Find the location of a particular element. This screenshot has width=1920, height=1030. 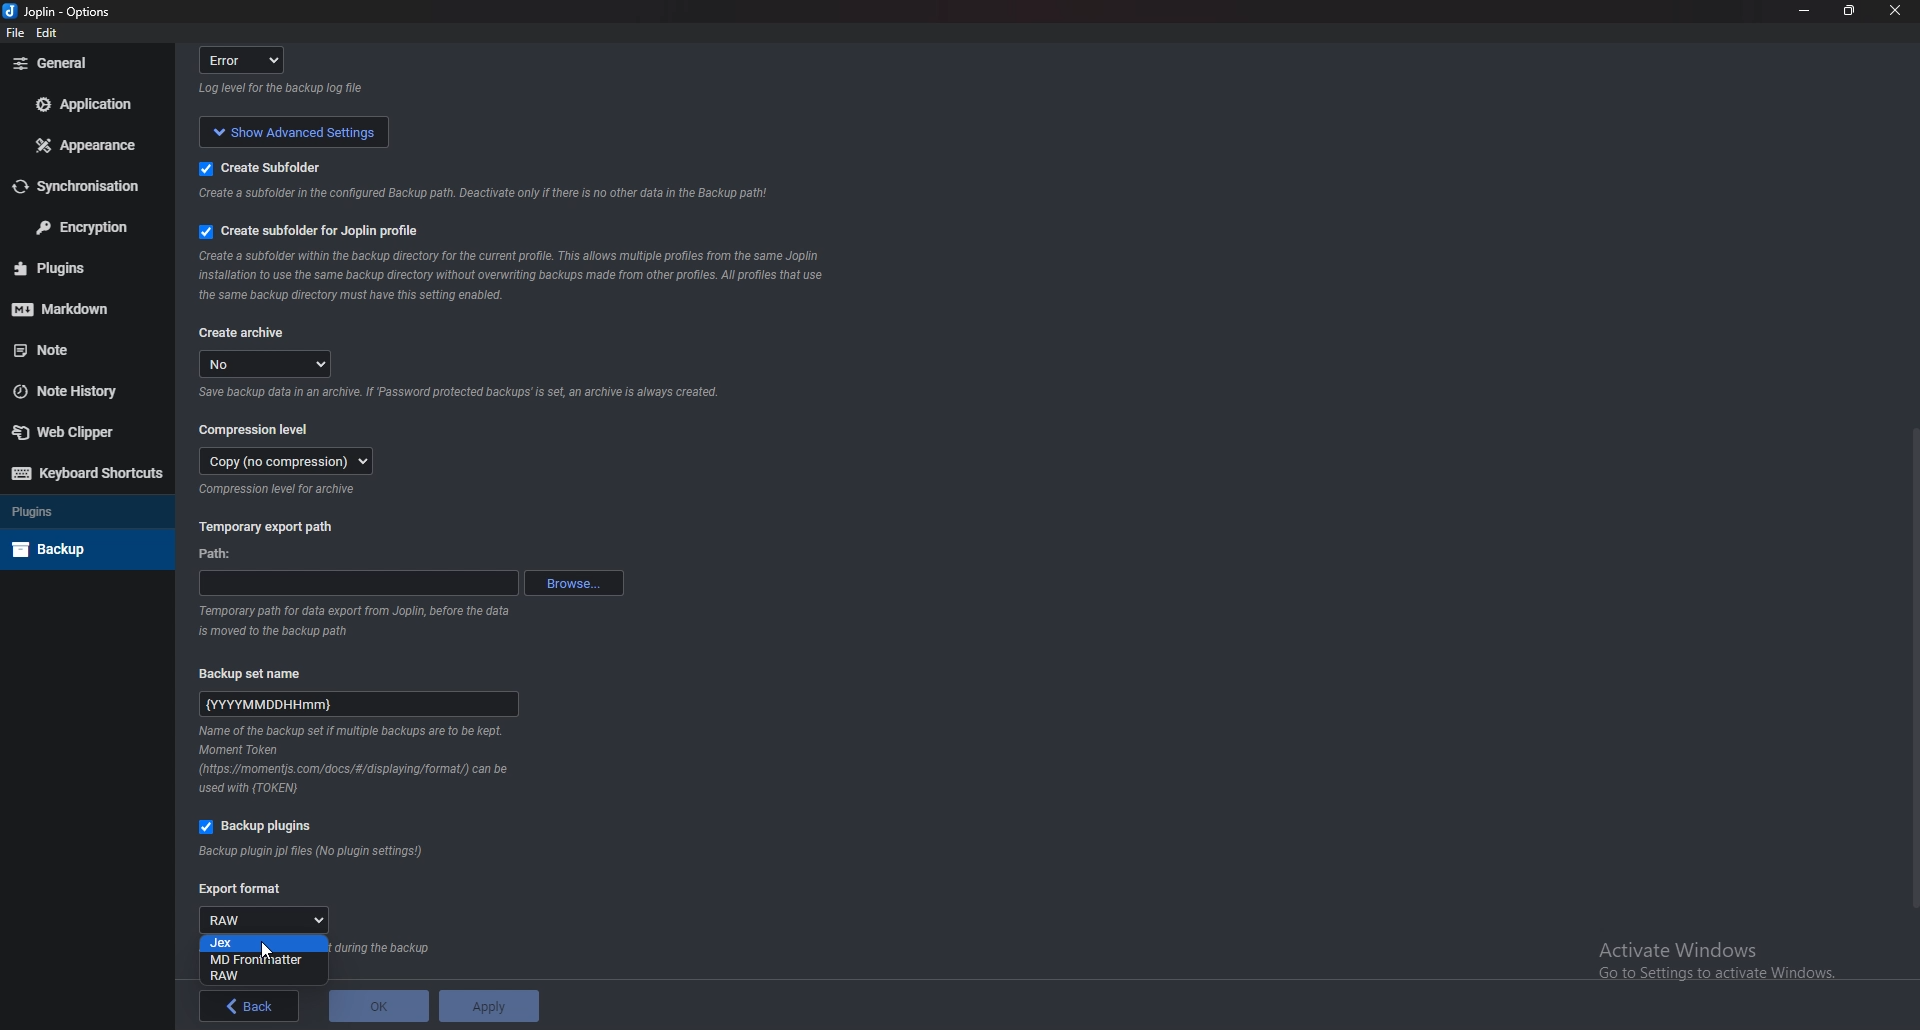

Web Clipper is located at coordinates (78, 431).